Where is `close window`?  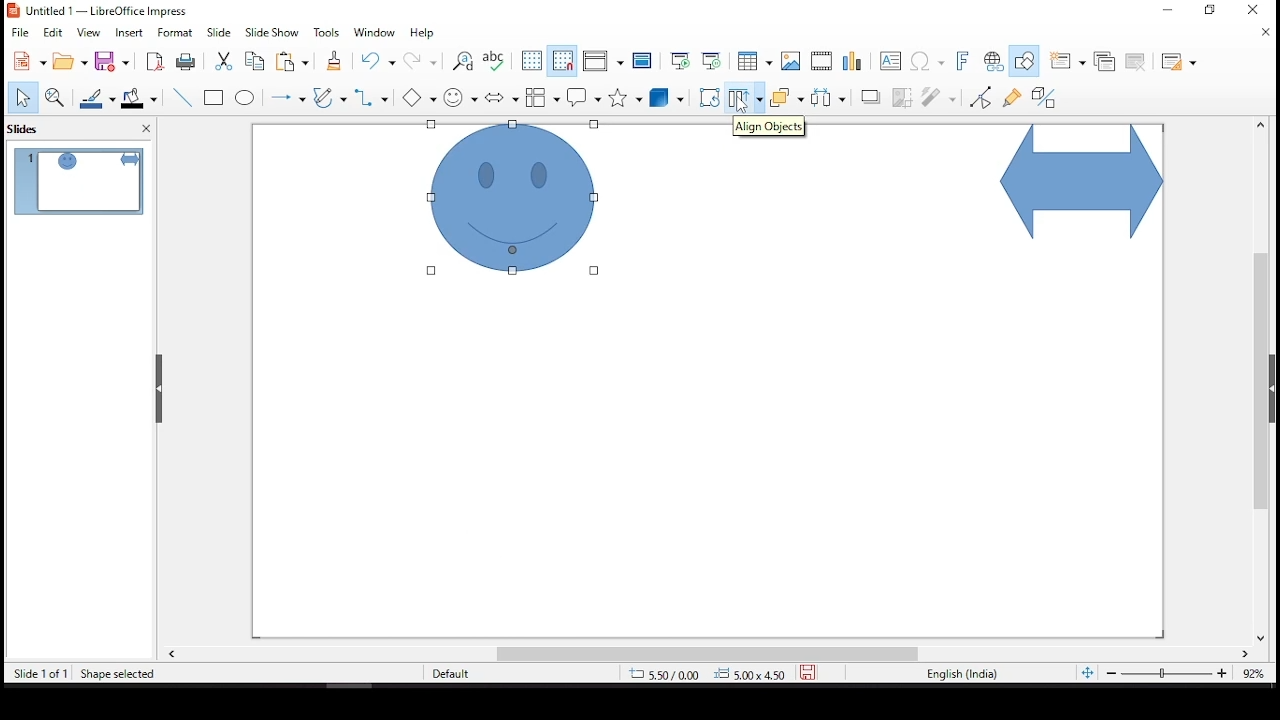
close window is located at coordinates (1252, 10).